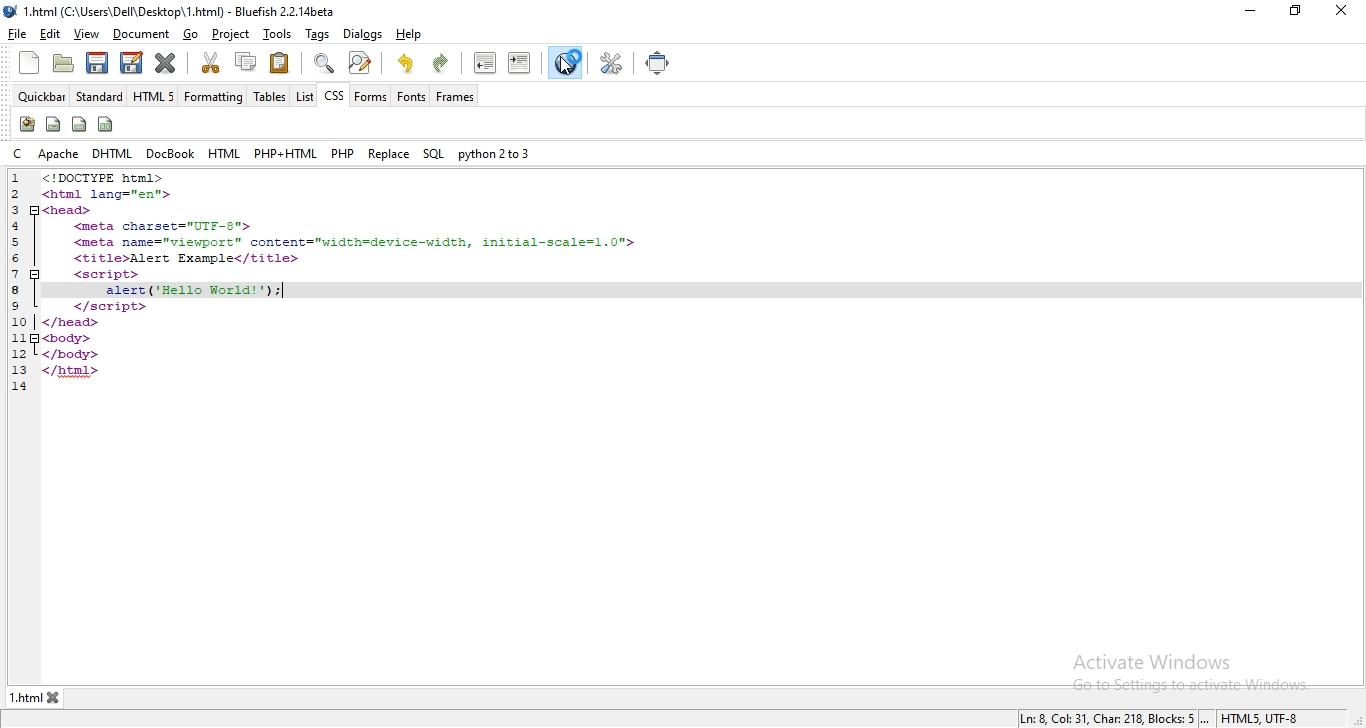 The height and width of the screenshot is (728, 1366). Describe the element at coordinates (361, 62) in the screenshot. I see `search` at that location.